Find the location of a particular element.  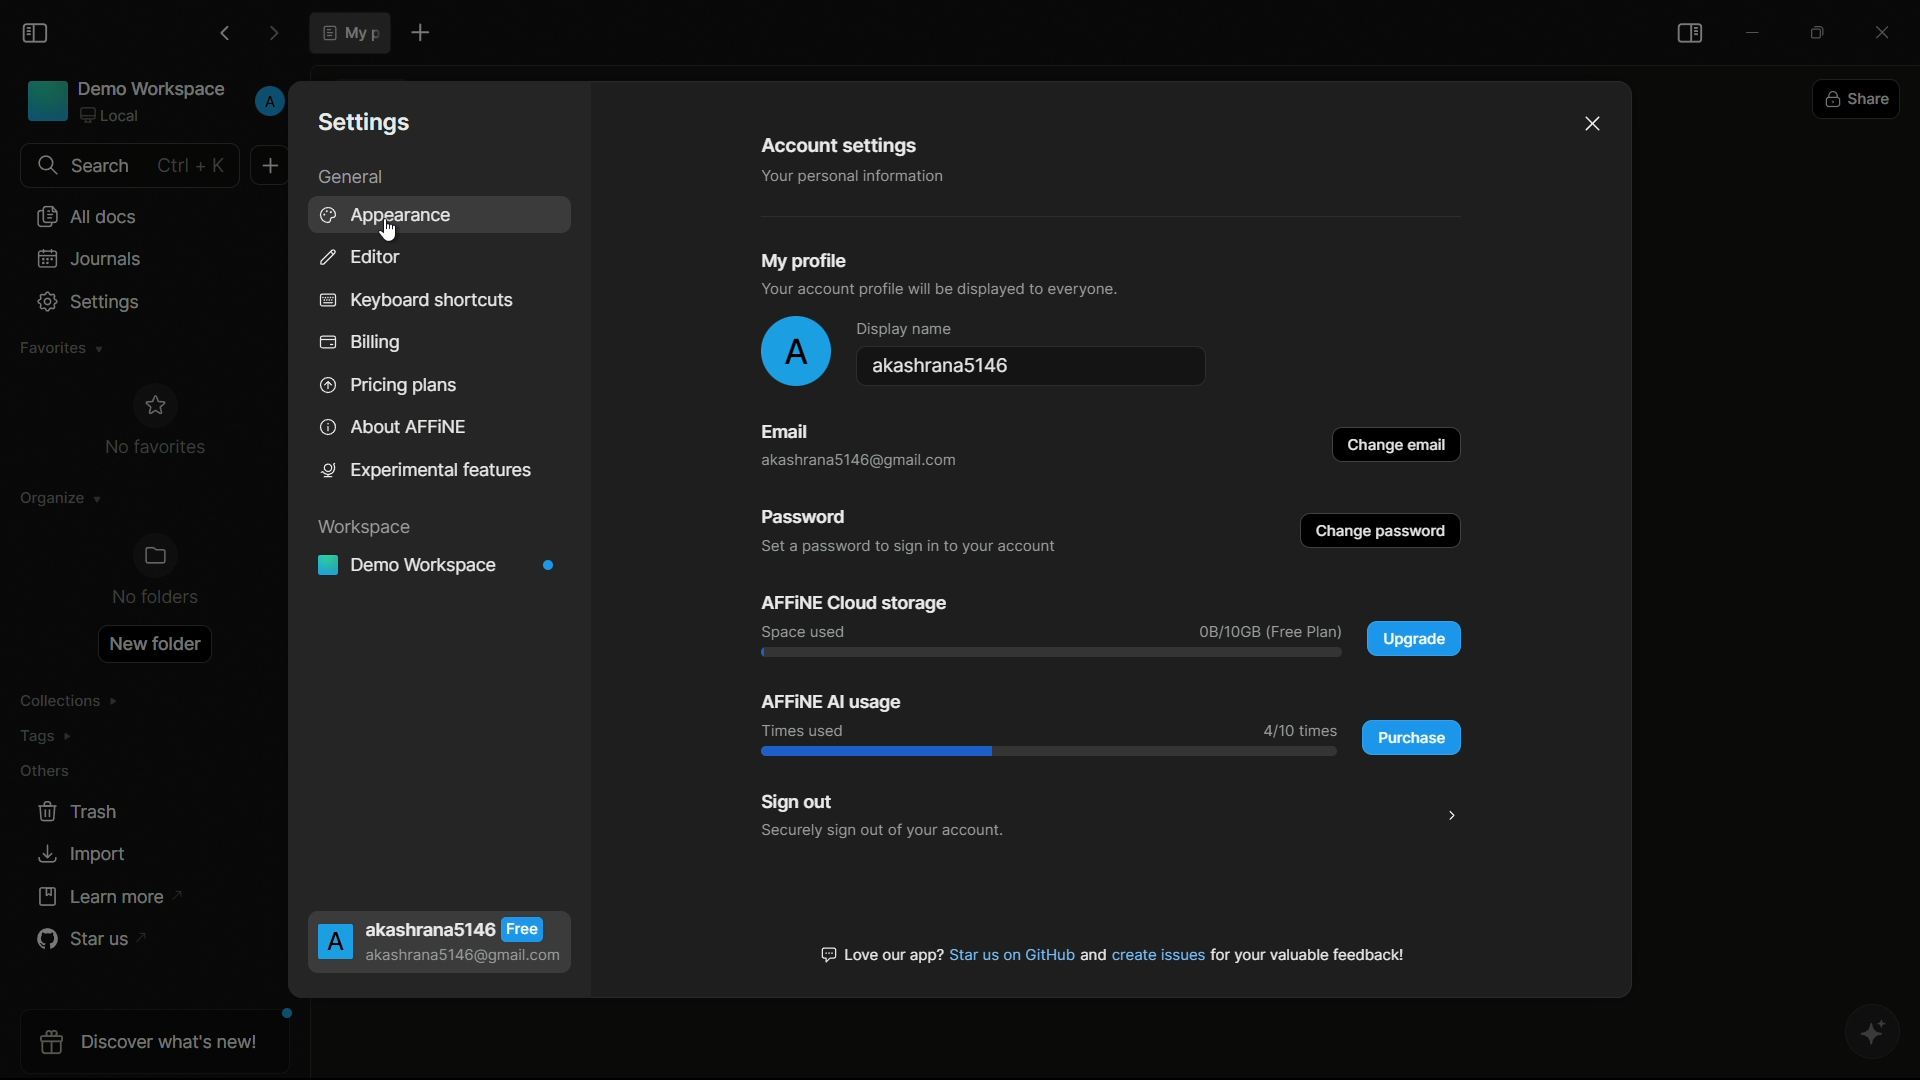

profile name is located at coordinates (1039, 370).